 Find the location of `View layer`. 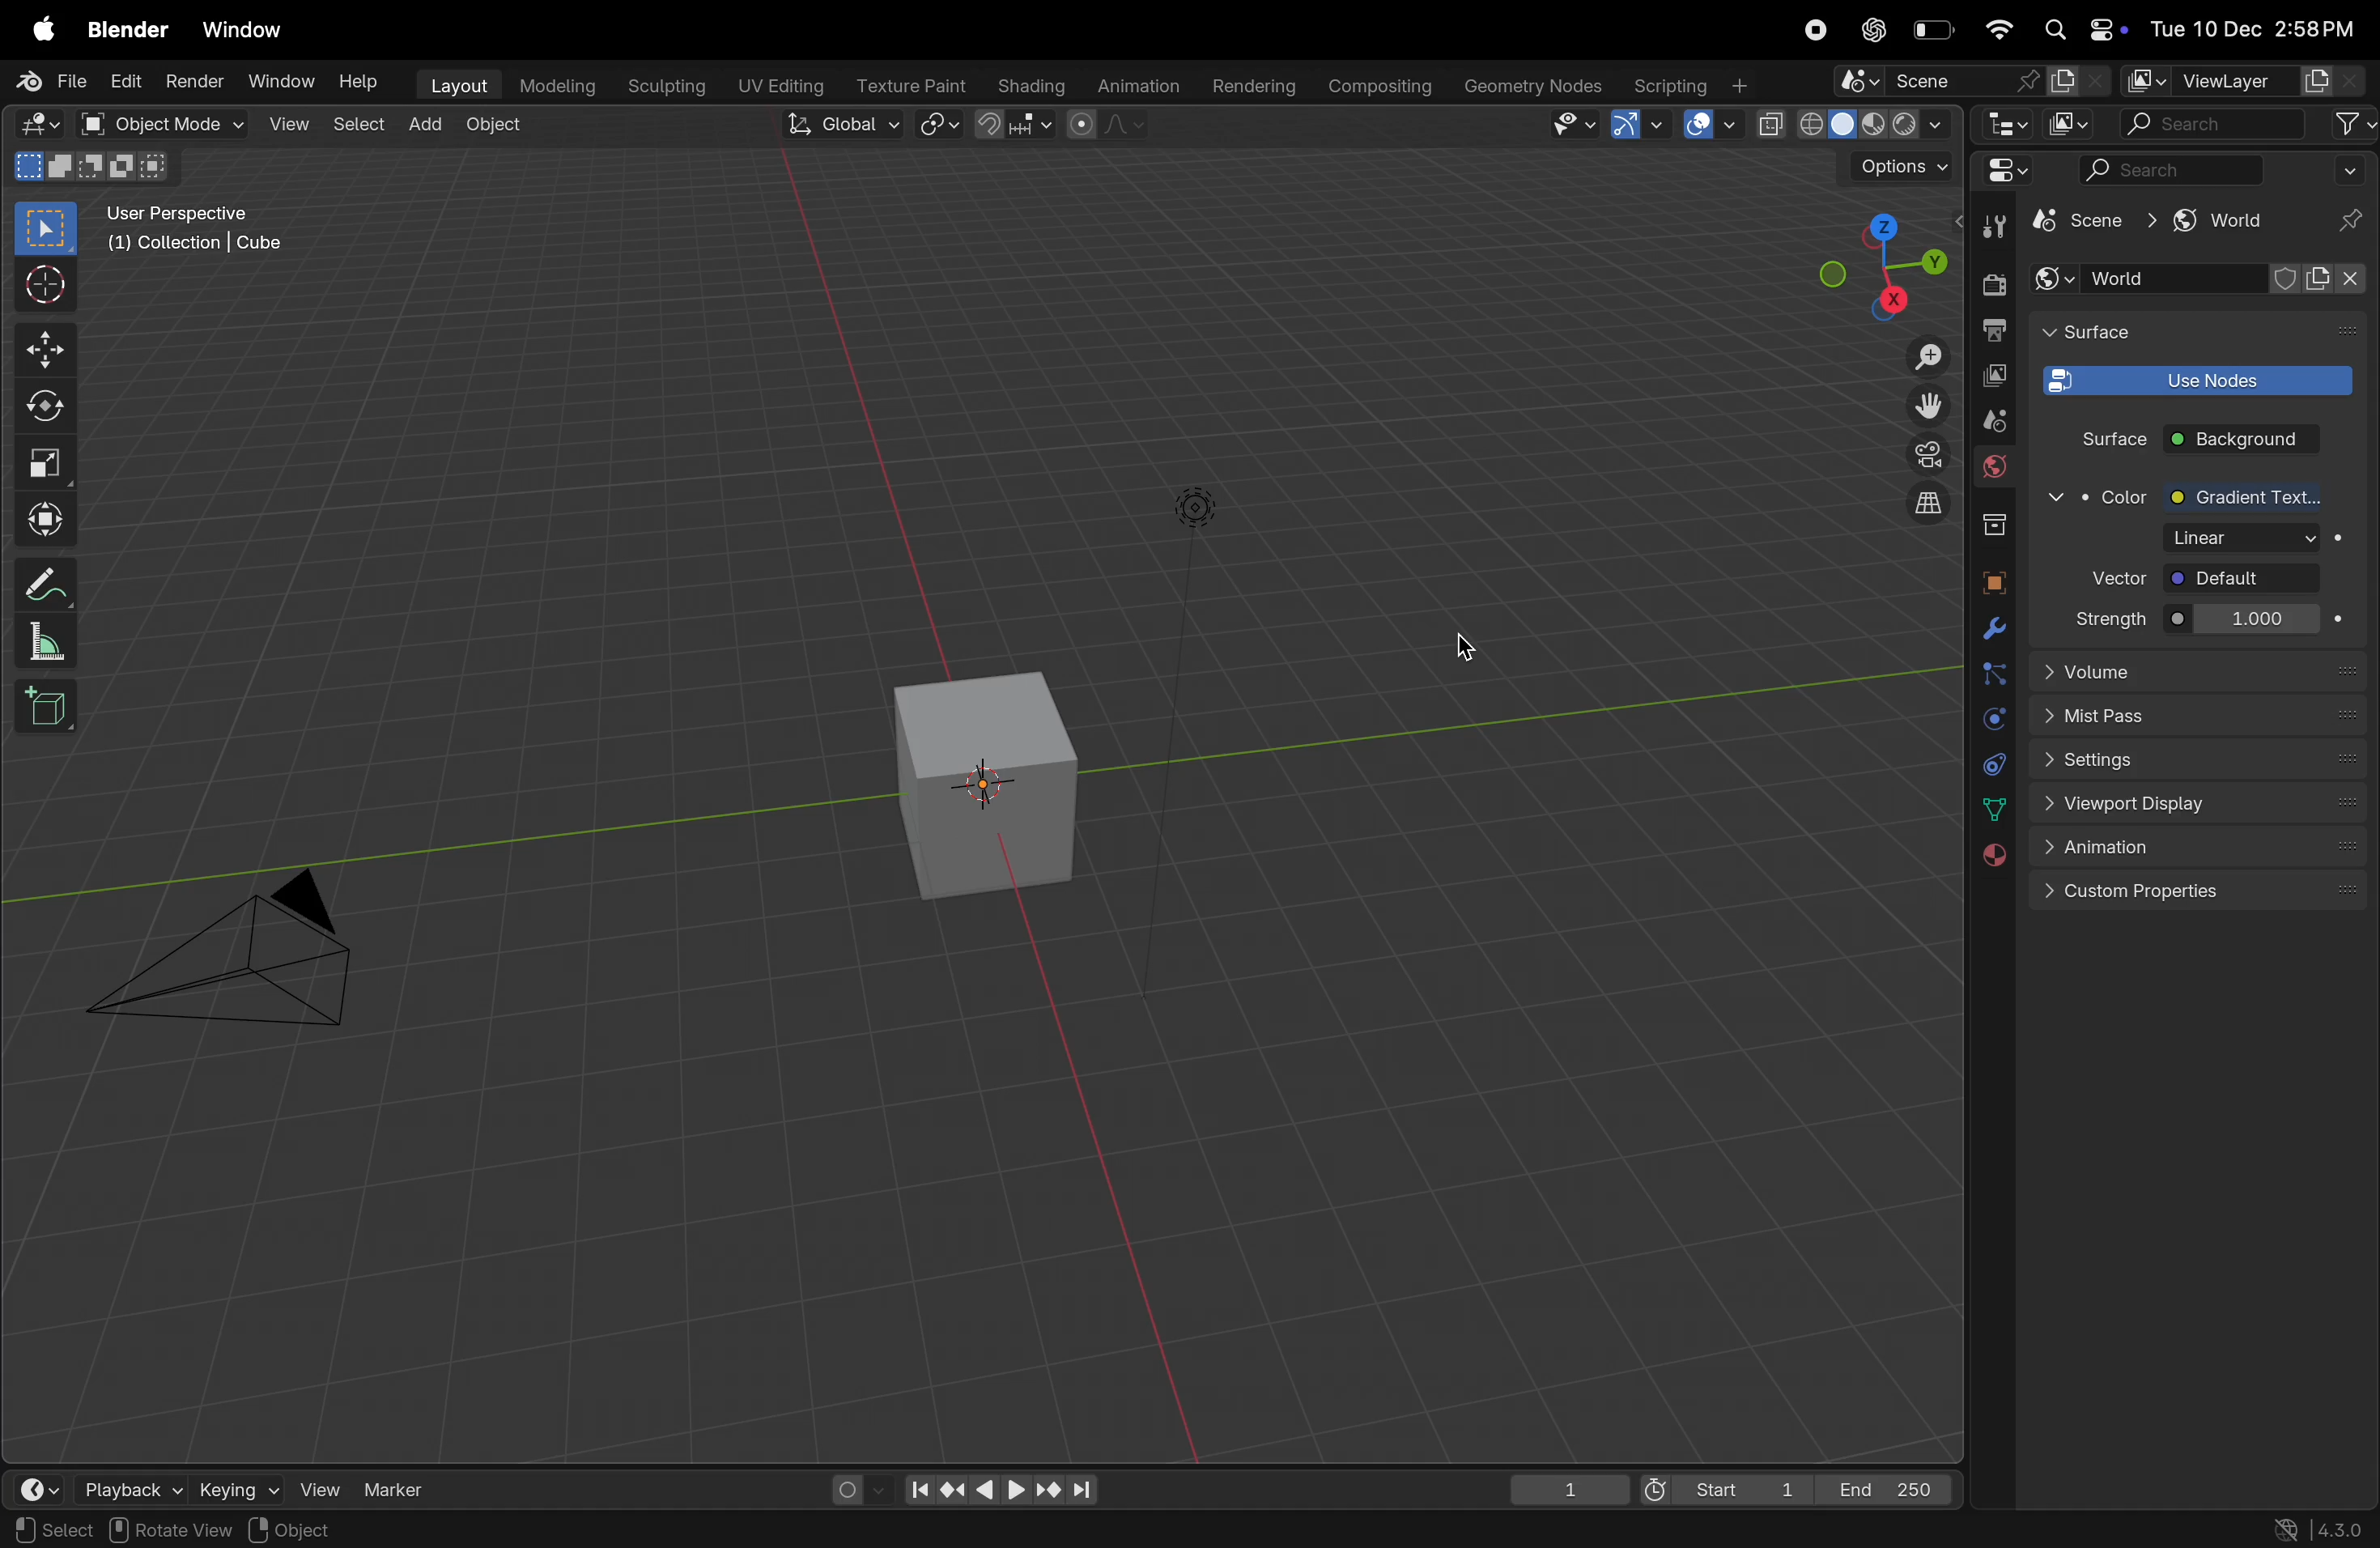

View layer is located at coordinates (2248, 79).